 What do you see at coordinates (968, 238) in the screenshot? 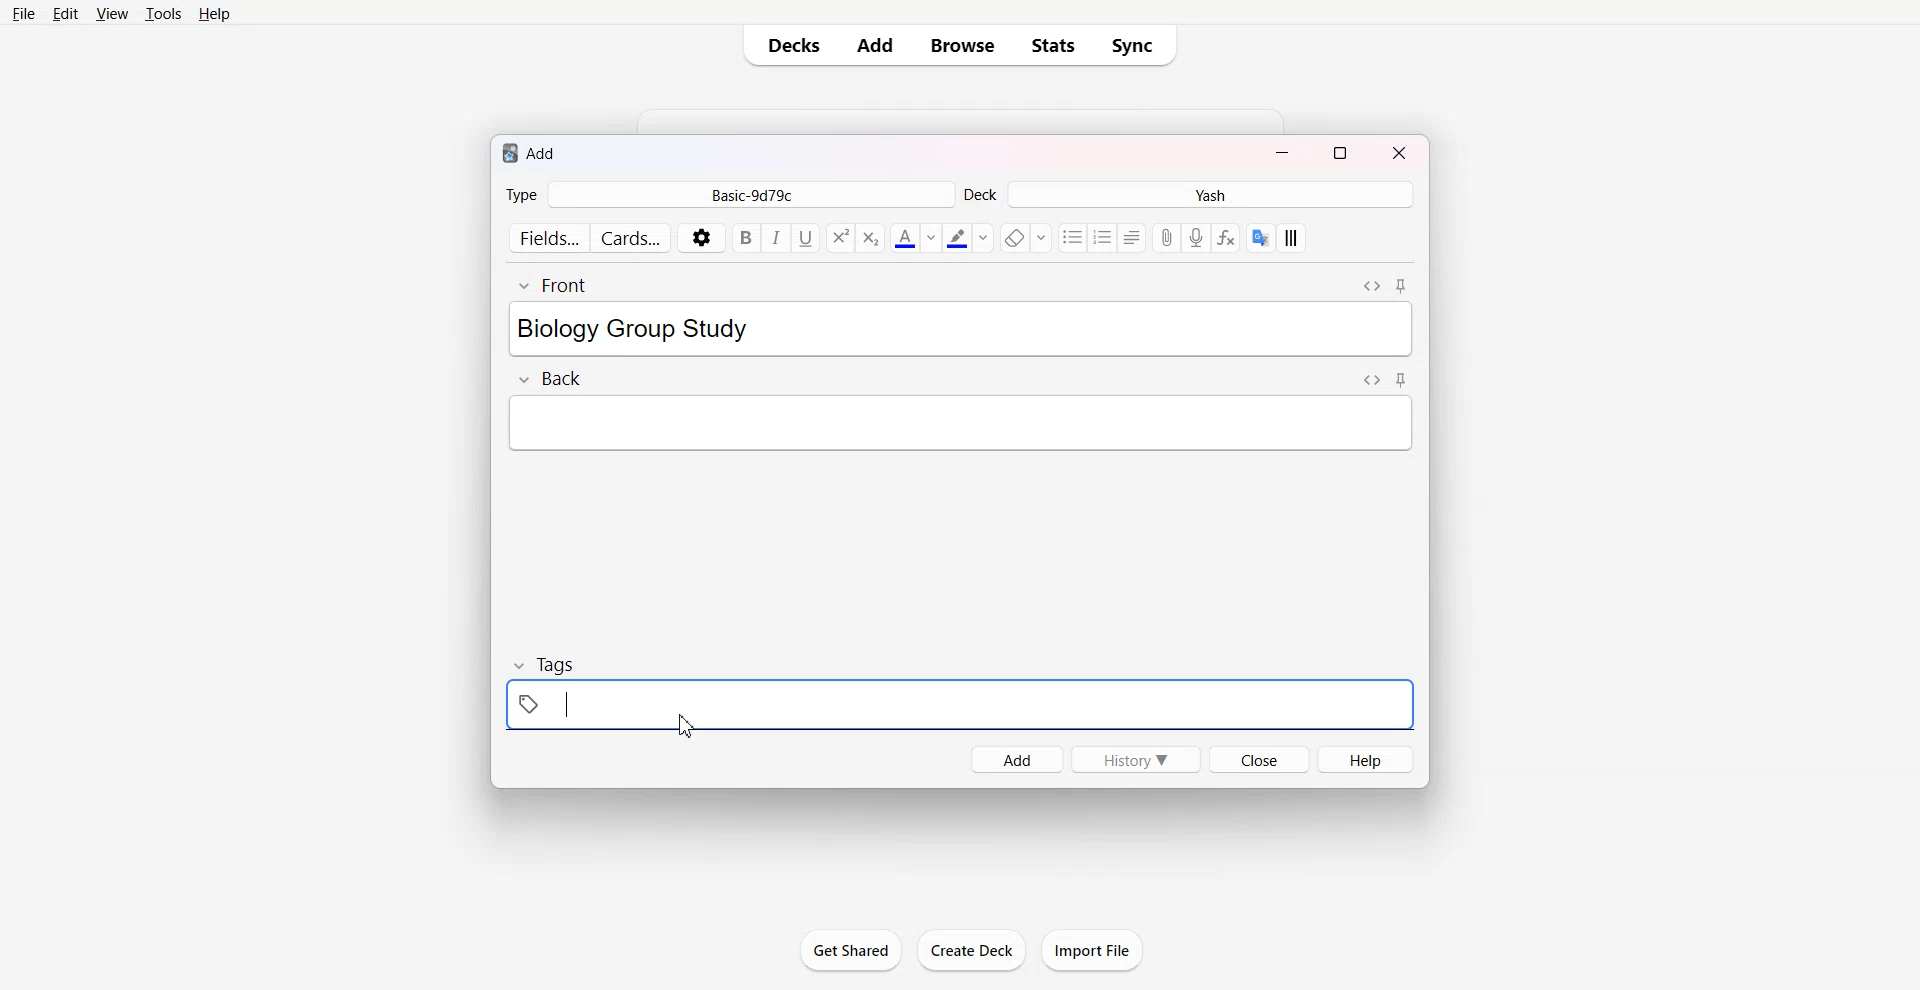
I see `Highlight Text Color` at bounding box center [968, 238].